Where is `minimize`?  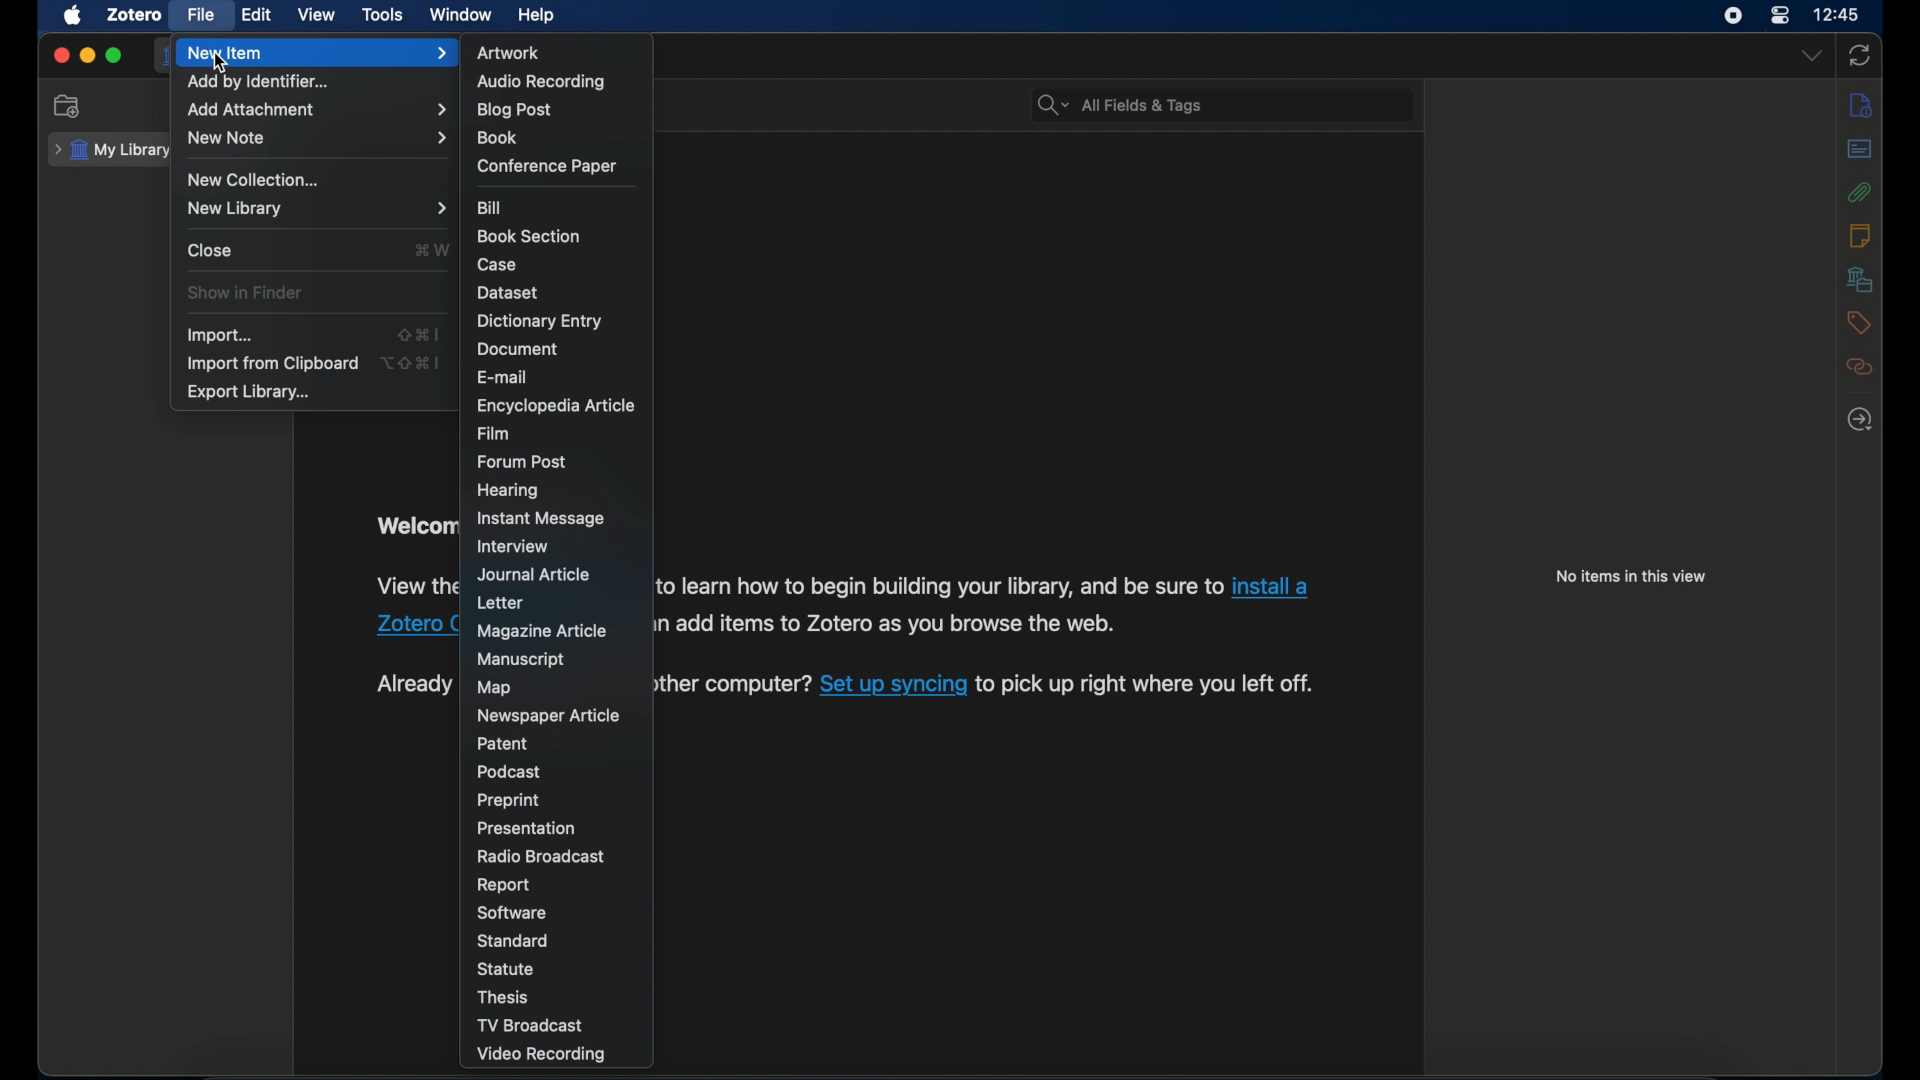 minimize is located at coordinates (88, 55).